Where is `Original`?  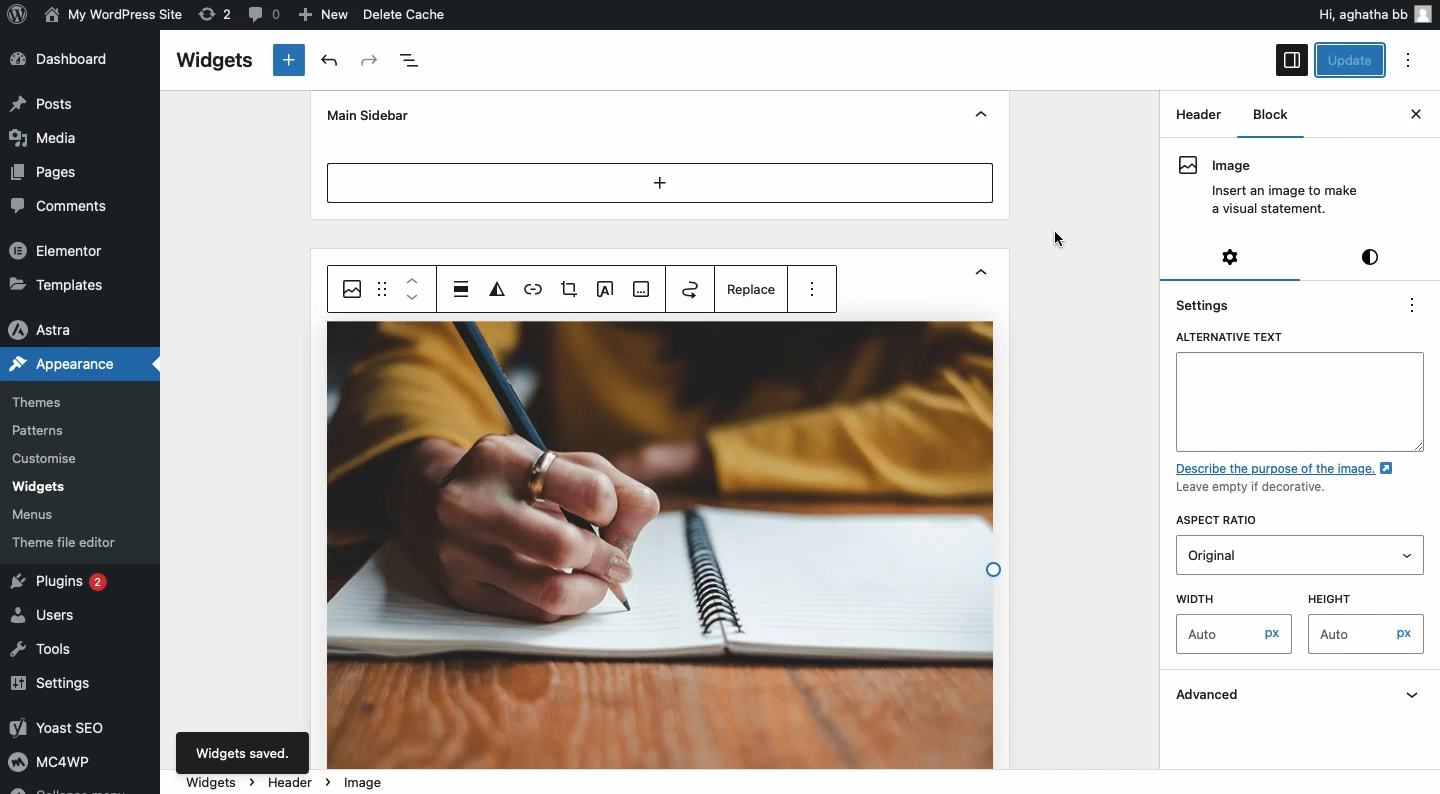 Original is located at coordinates (1251, 554).